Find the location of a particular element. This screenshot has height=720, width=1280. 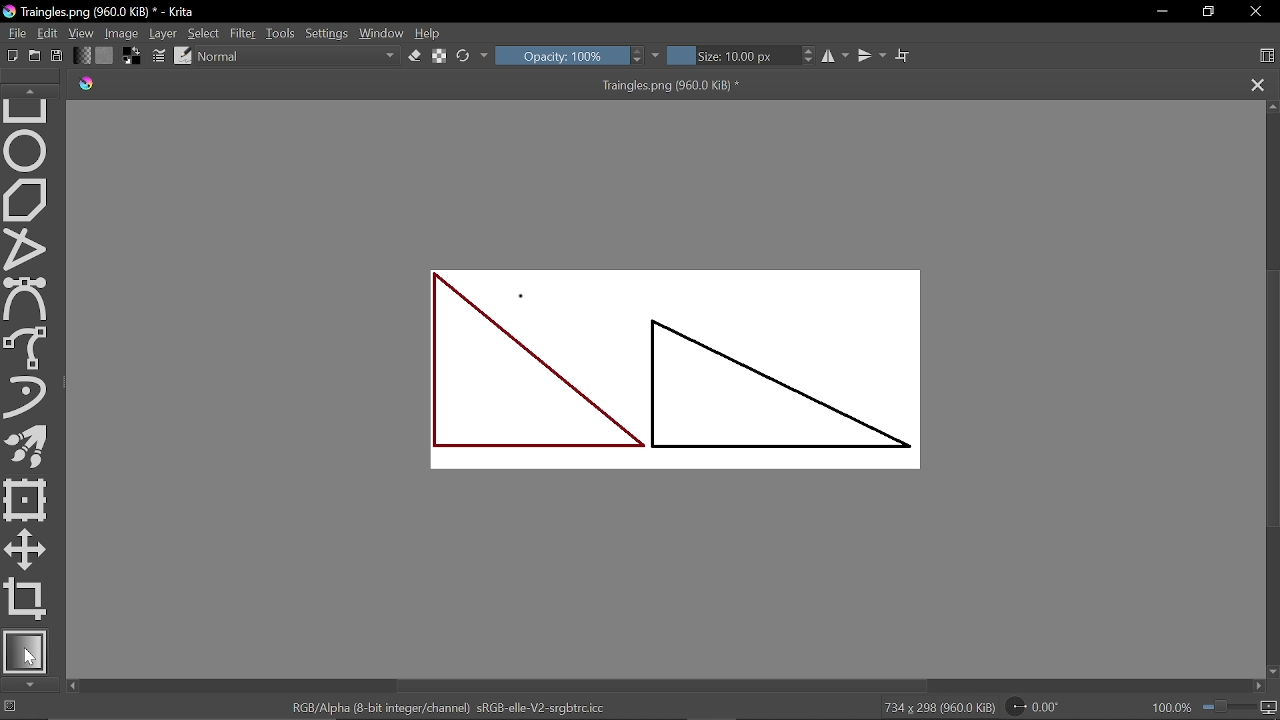

Background color is located at coordinates (131, 55).